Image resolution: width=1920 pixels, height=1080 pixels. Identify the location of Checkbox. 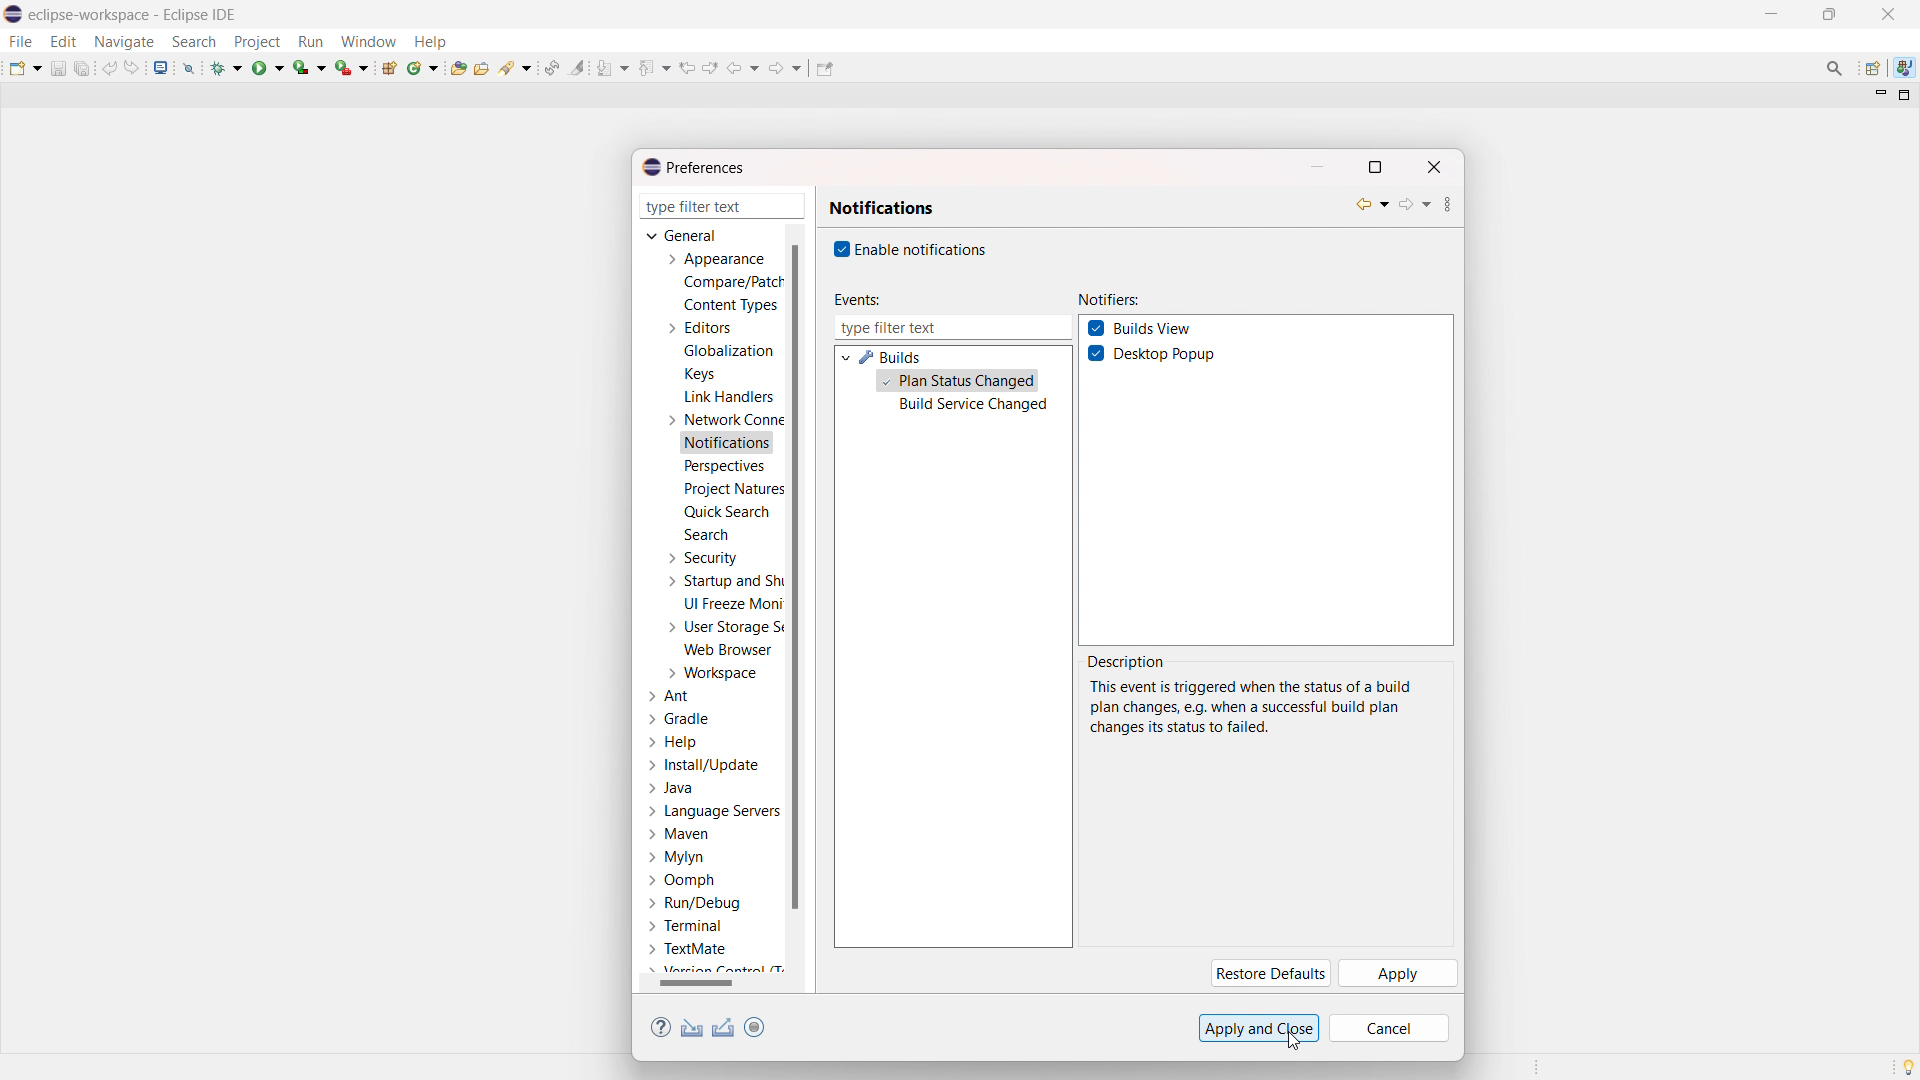
(1098, 354).